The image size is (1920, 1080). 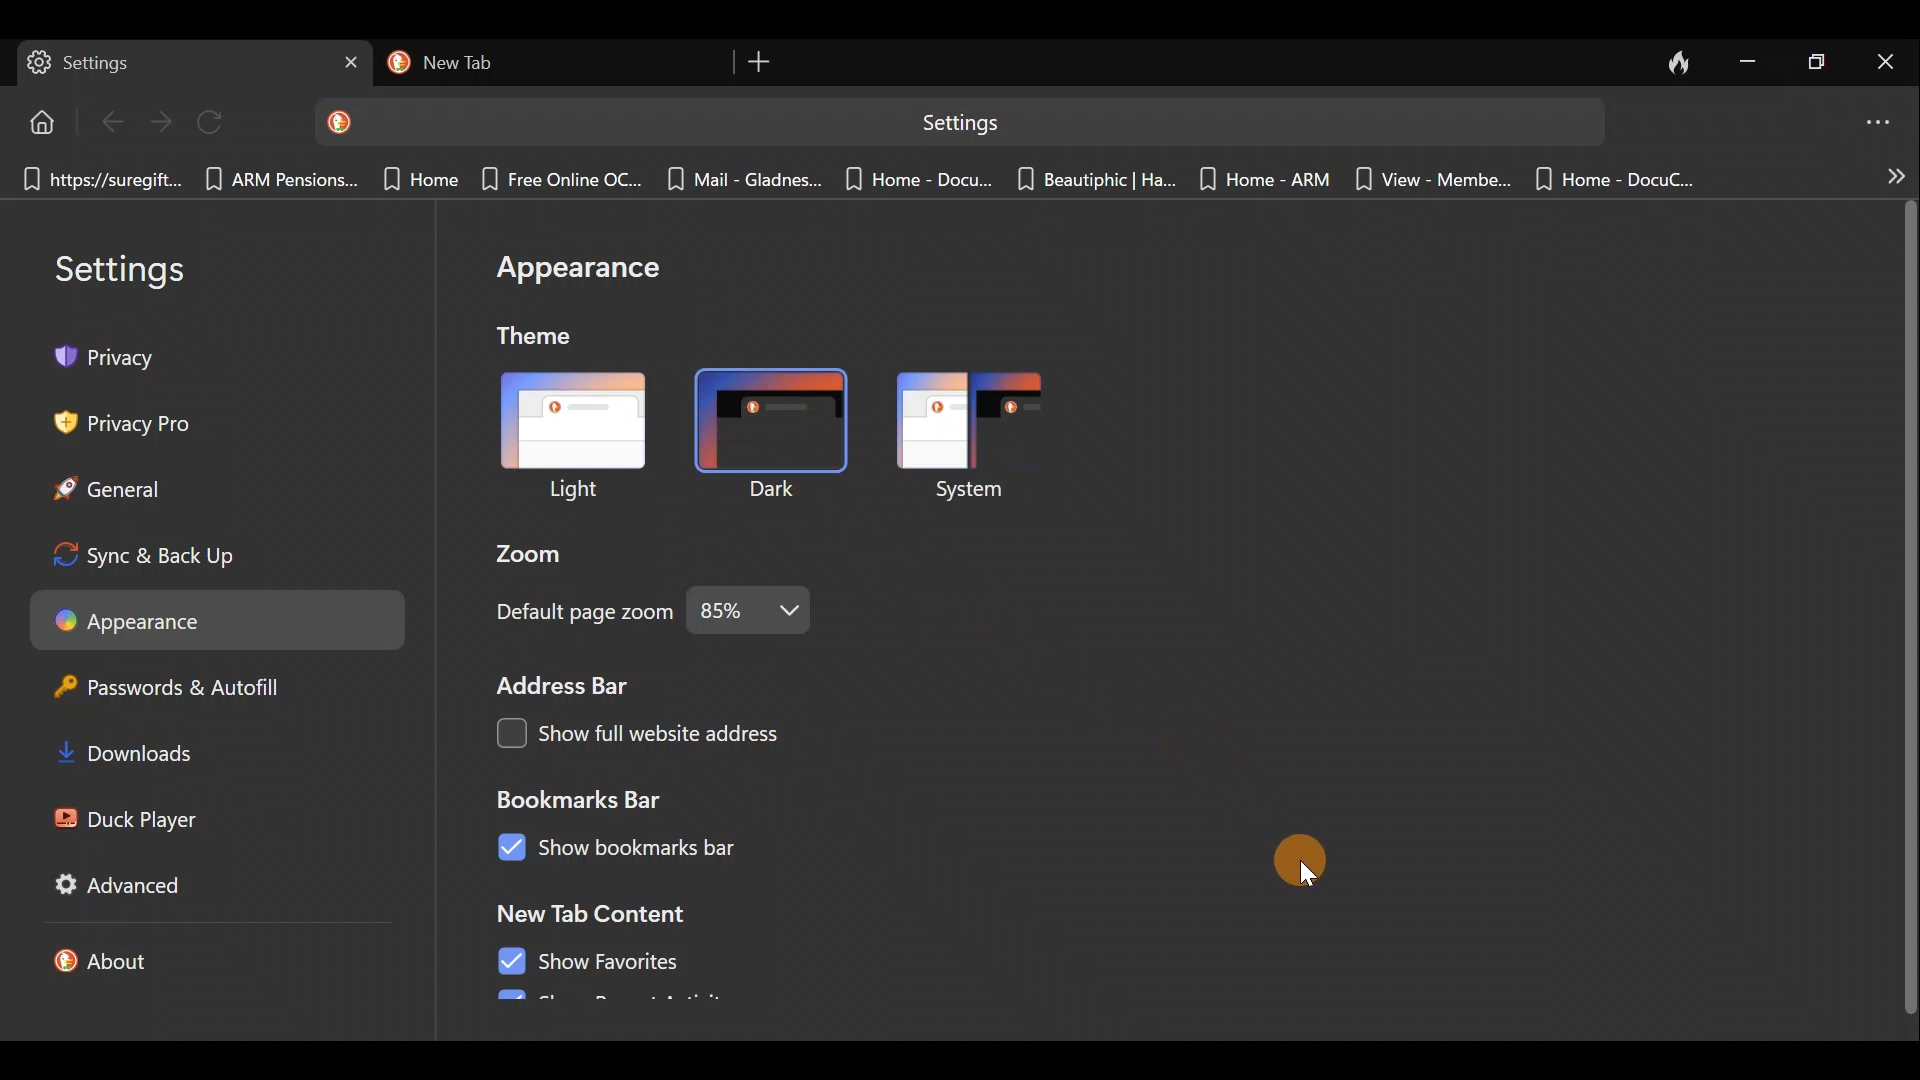 What do you see at coordinates (116, 356) in the screenshot?
I see `Privacy` at bounding box center [116, 356].